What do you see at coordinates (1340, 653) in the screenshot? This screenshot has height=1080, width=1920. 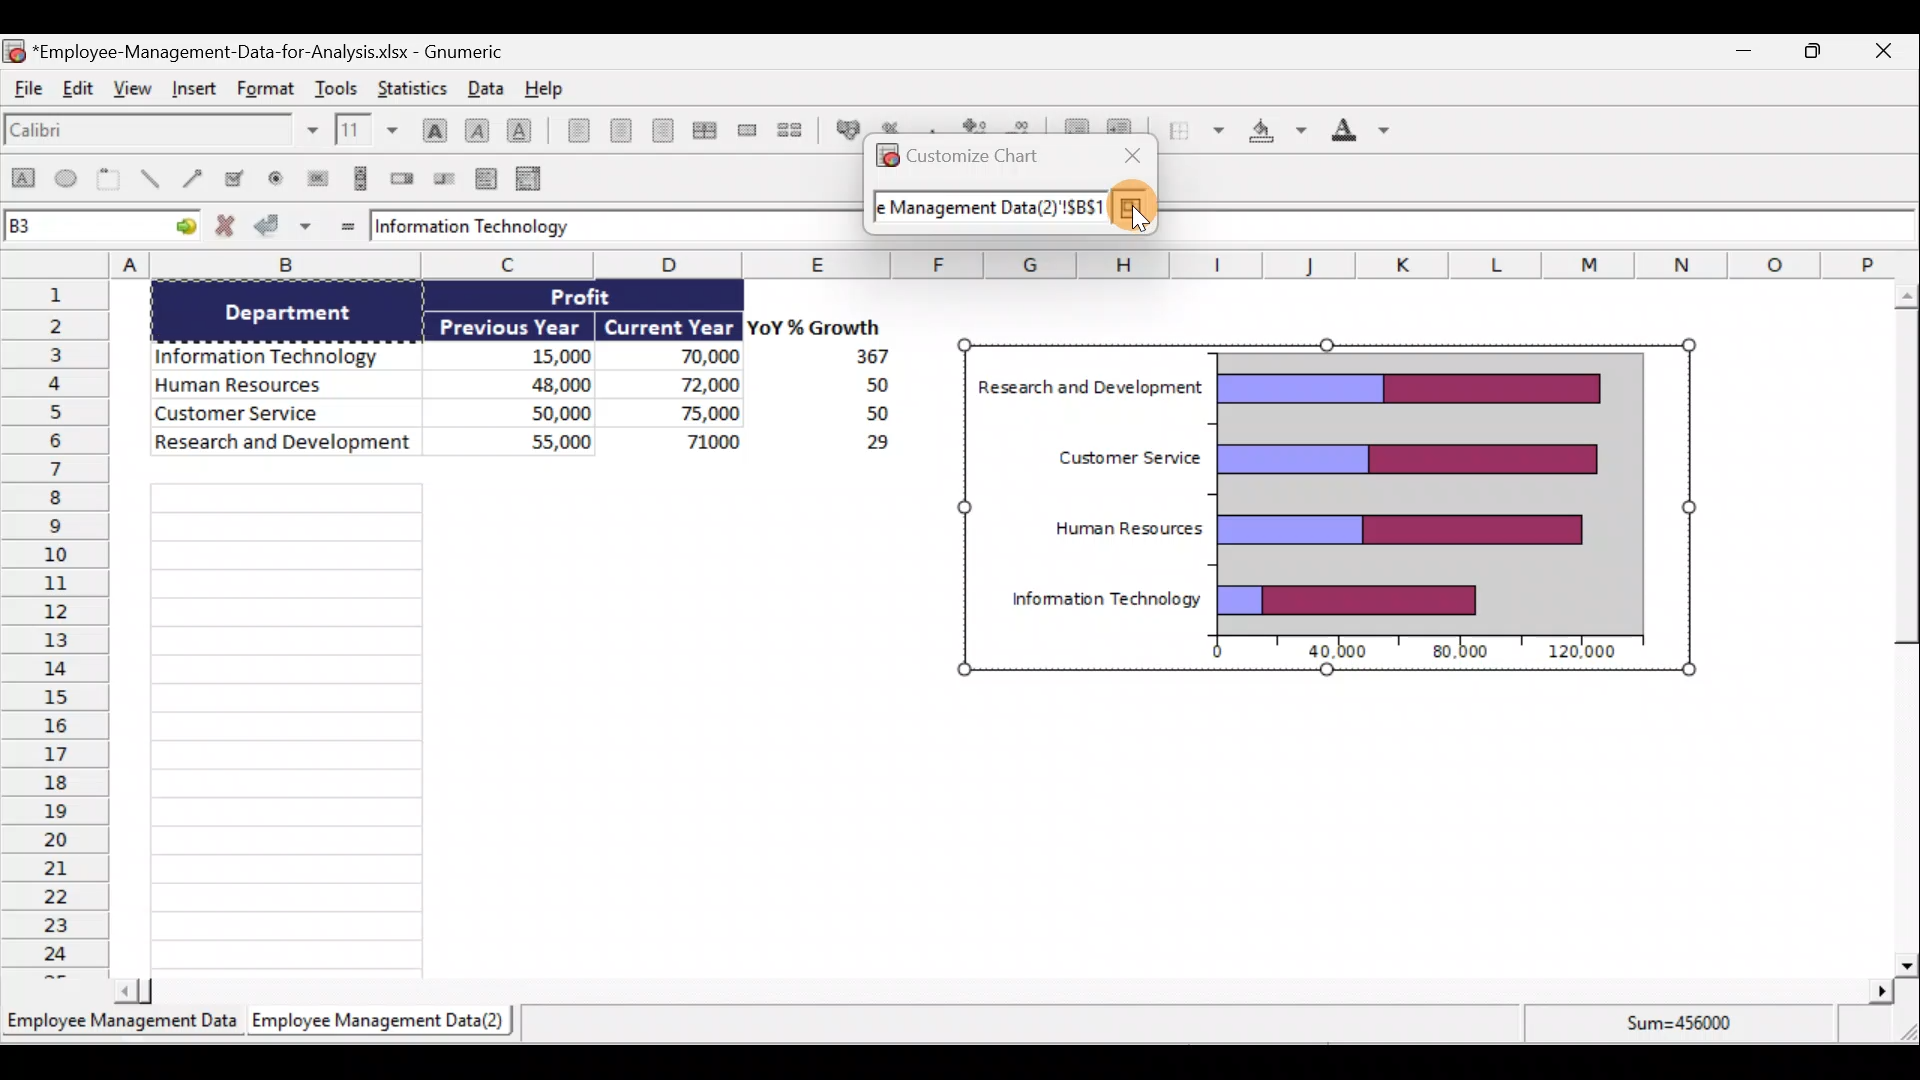 I see `40.000` at bounding box center [1340, 653].